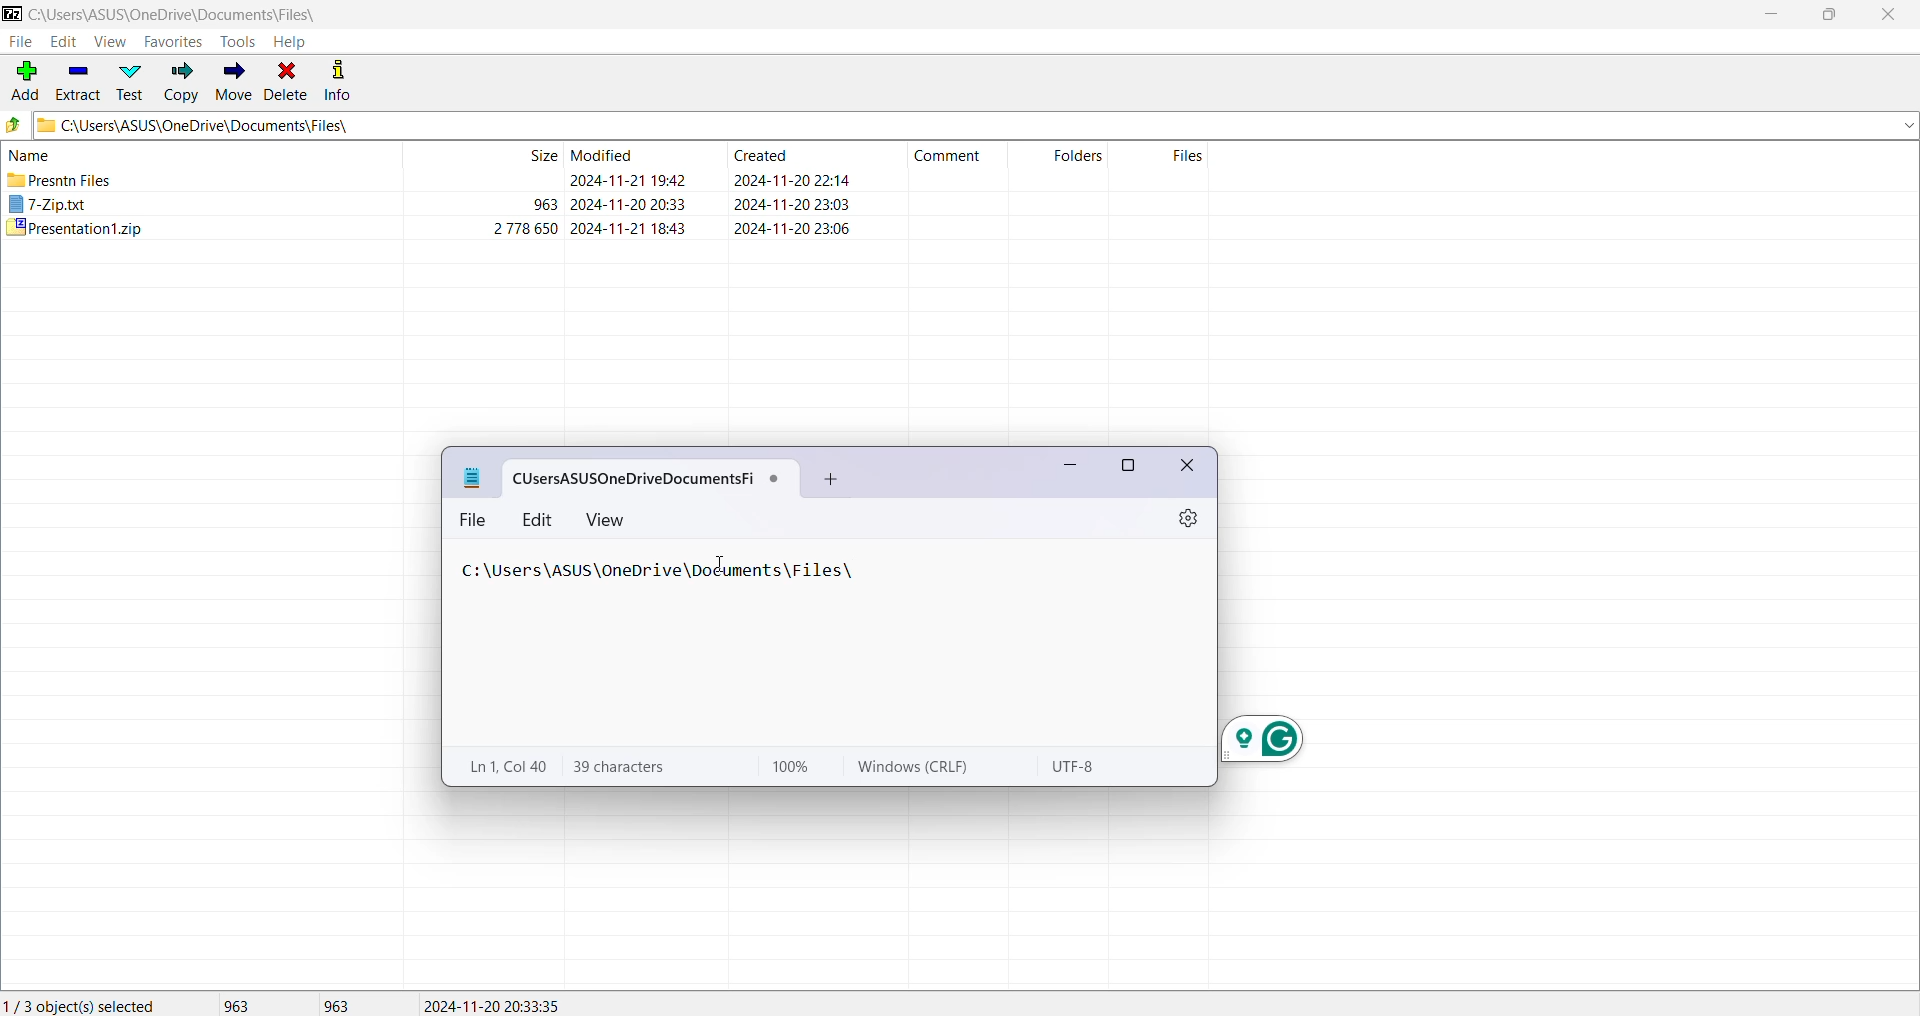 The width and height of the screenshot is (1920, 1016). Describe the element at coordinates (1129, 466) in the screenshot. I see `Maximize` at that location.